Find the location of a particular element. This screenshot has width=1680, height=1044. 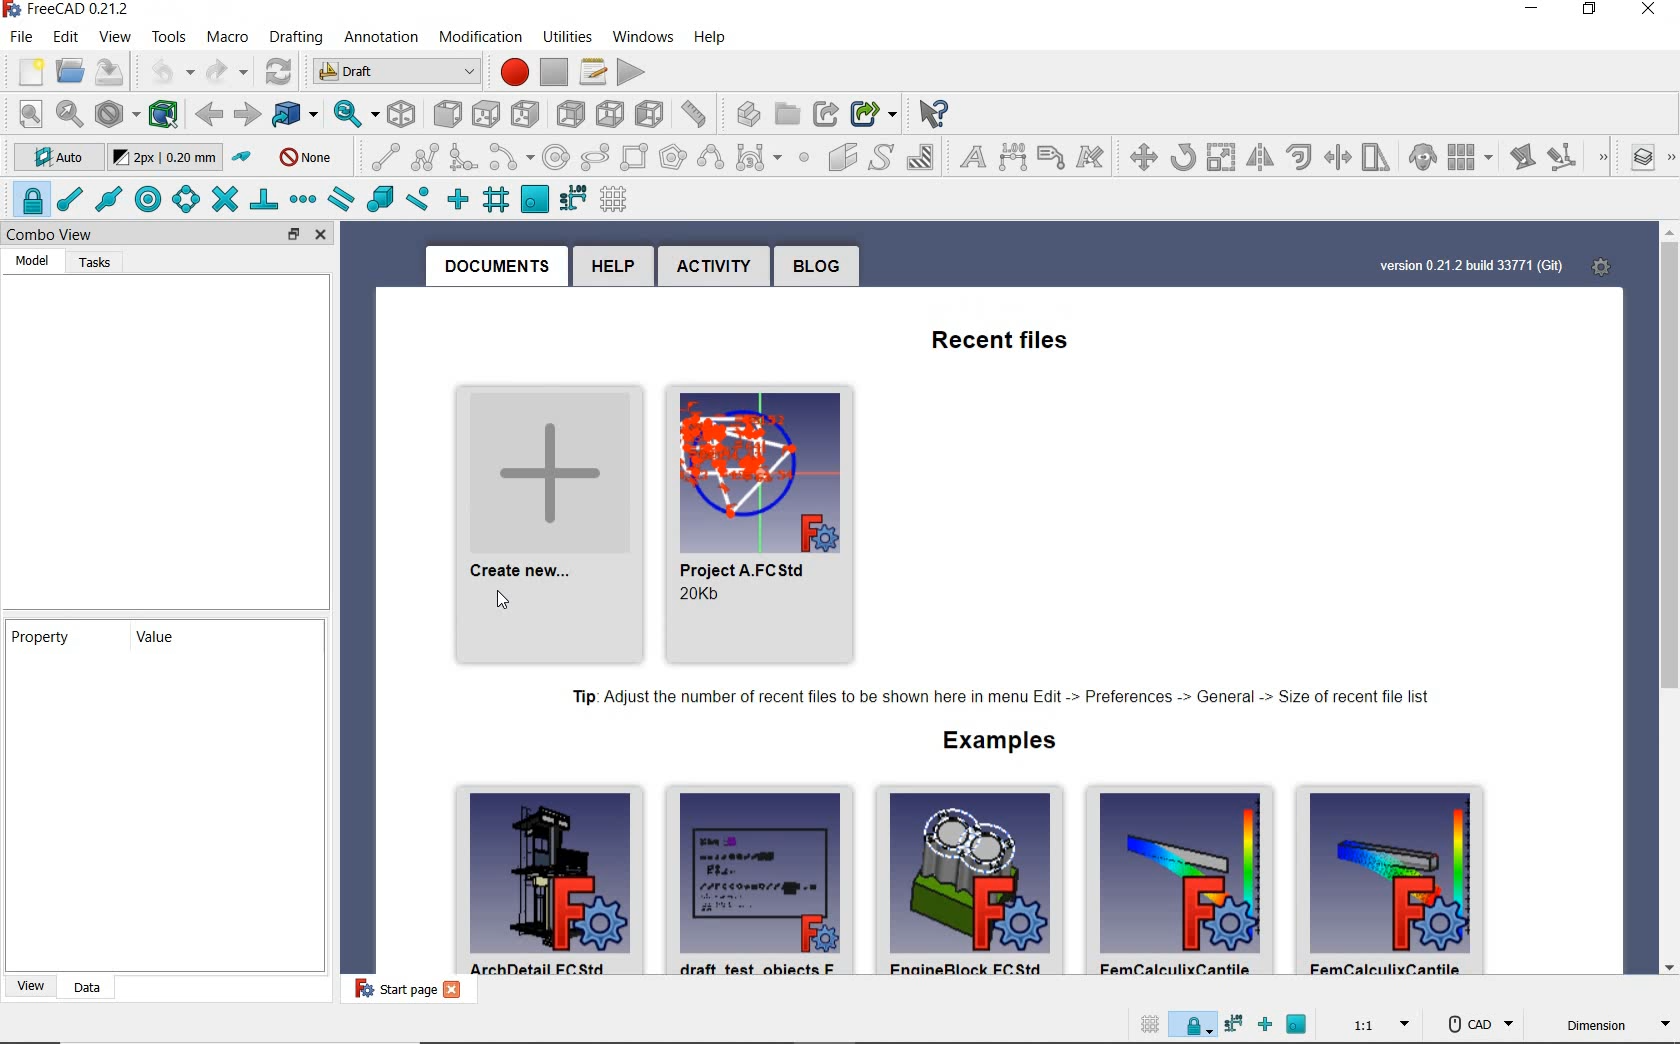

close is located at coordinates (327, 236).